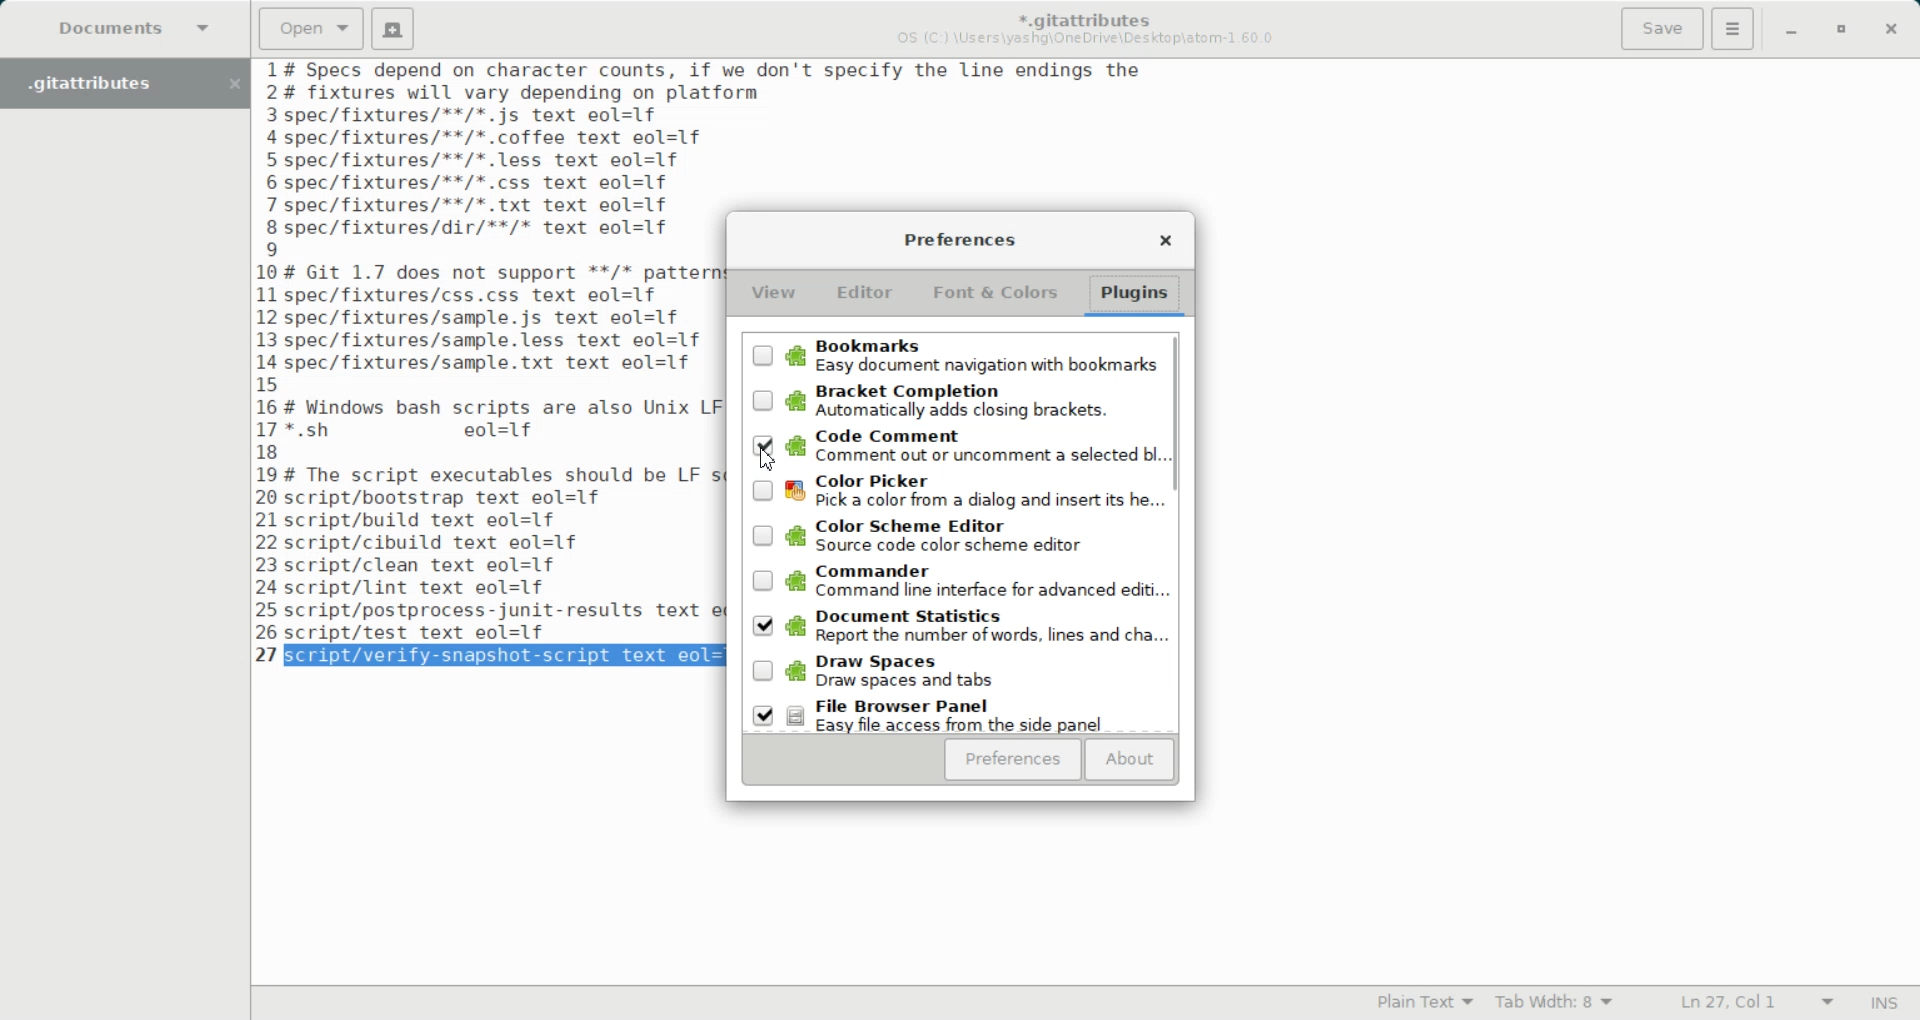 Image resolution: width=1920 pixels, height=1020 pixels. I want to click on Preferences, so click(1011, 761).